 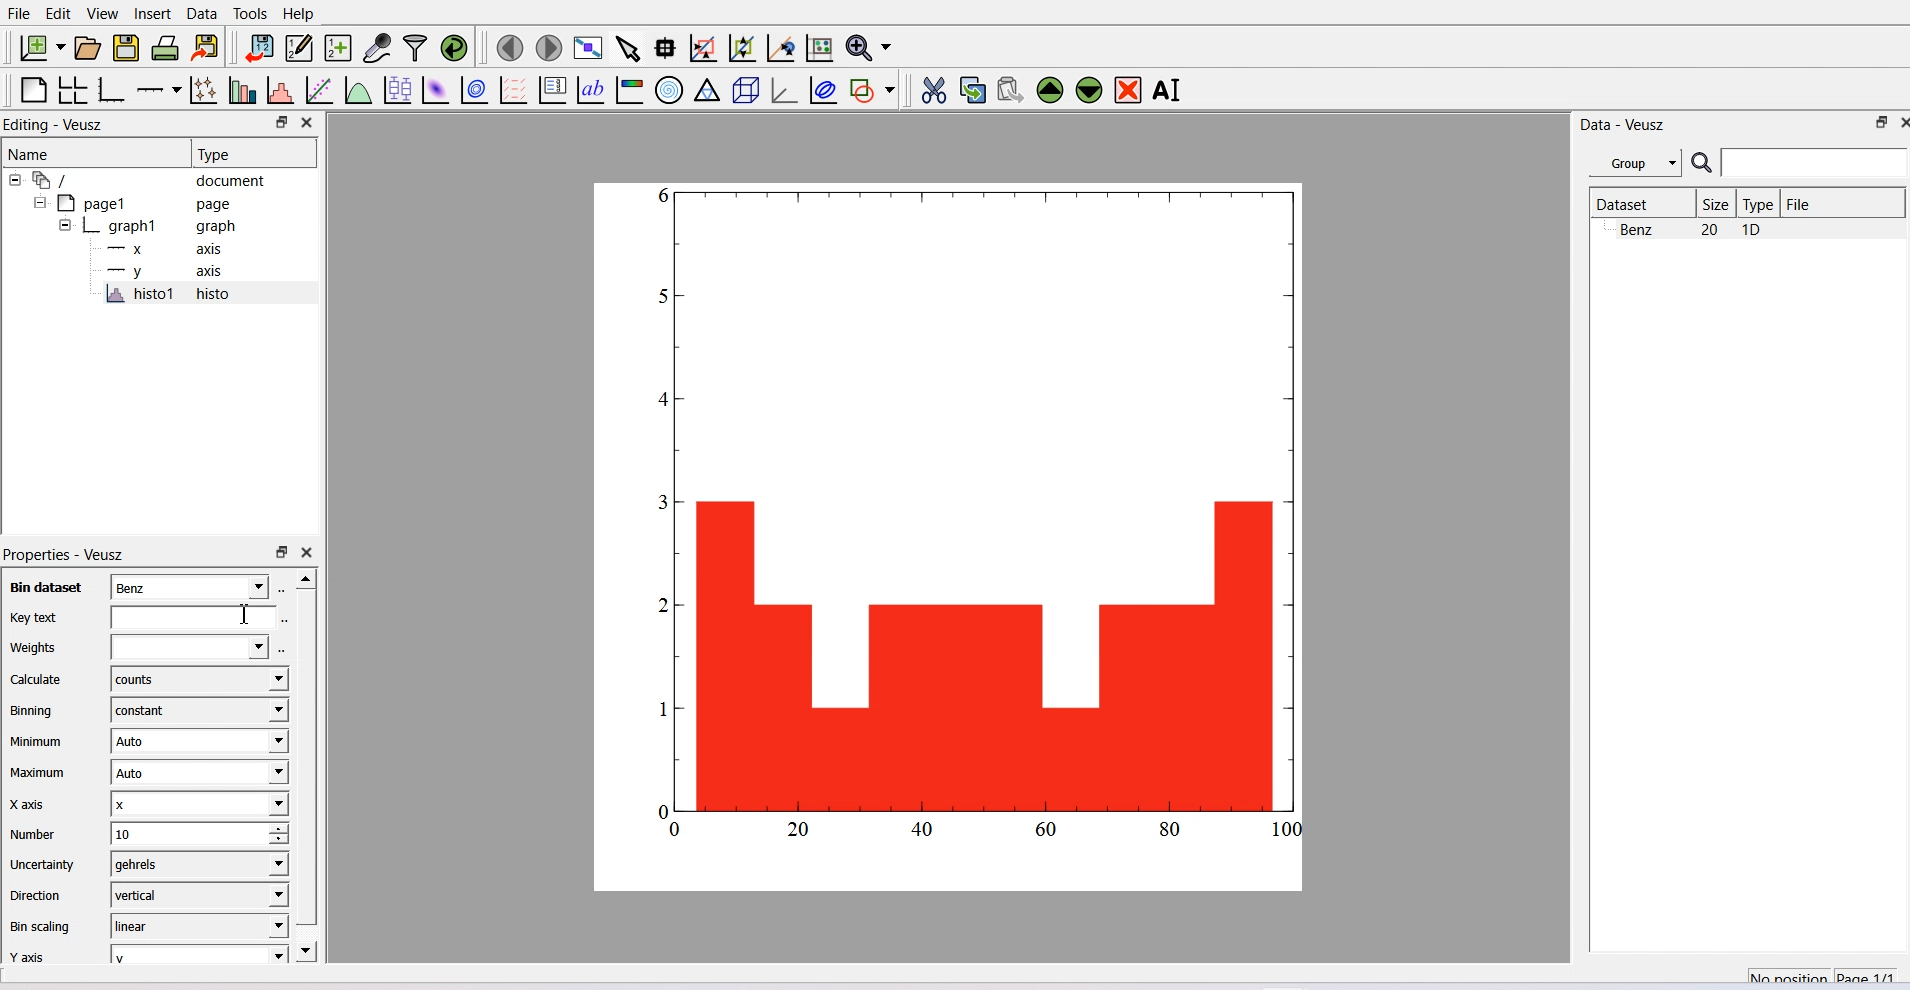 I want to click on Search Bar, so click(x=1800, y=162).